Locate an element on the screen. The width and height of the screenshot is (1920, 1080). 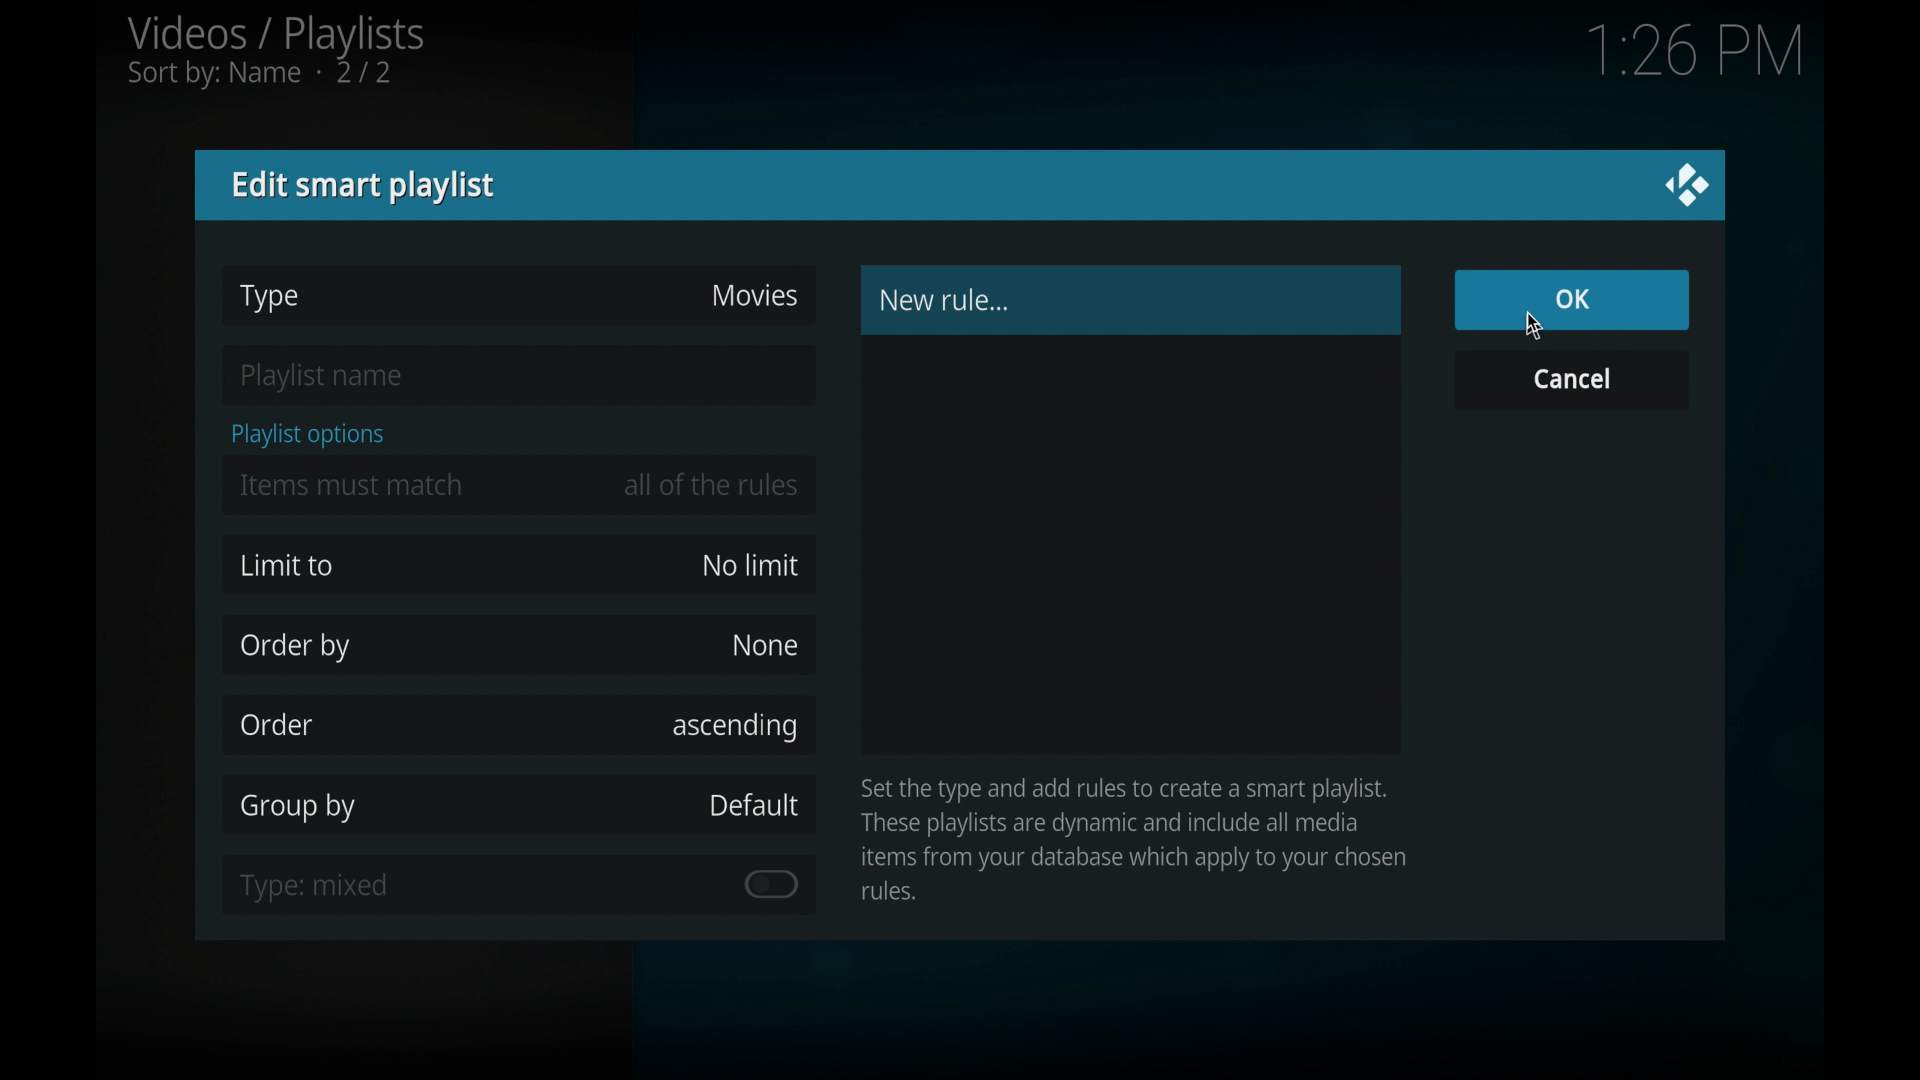
videos/playlists is located at coordinates (275, 51).